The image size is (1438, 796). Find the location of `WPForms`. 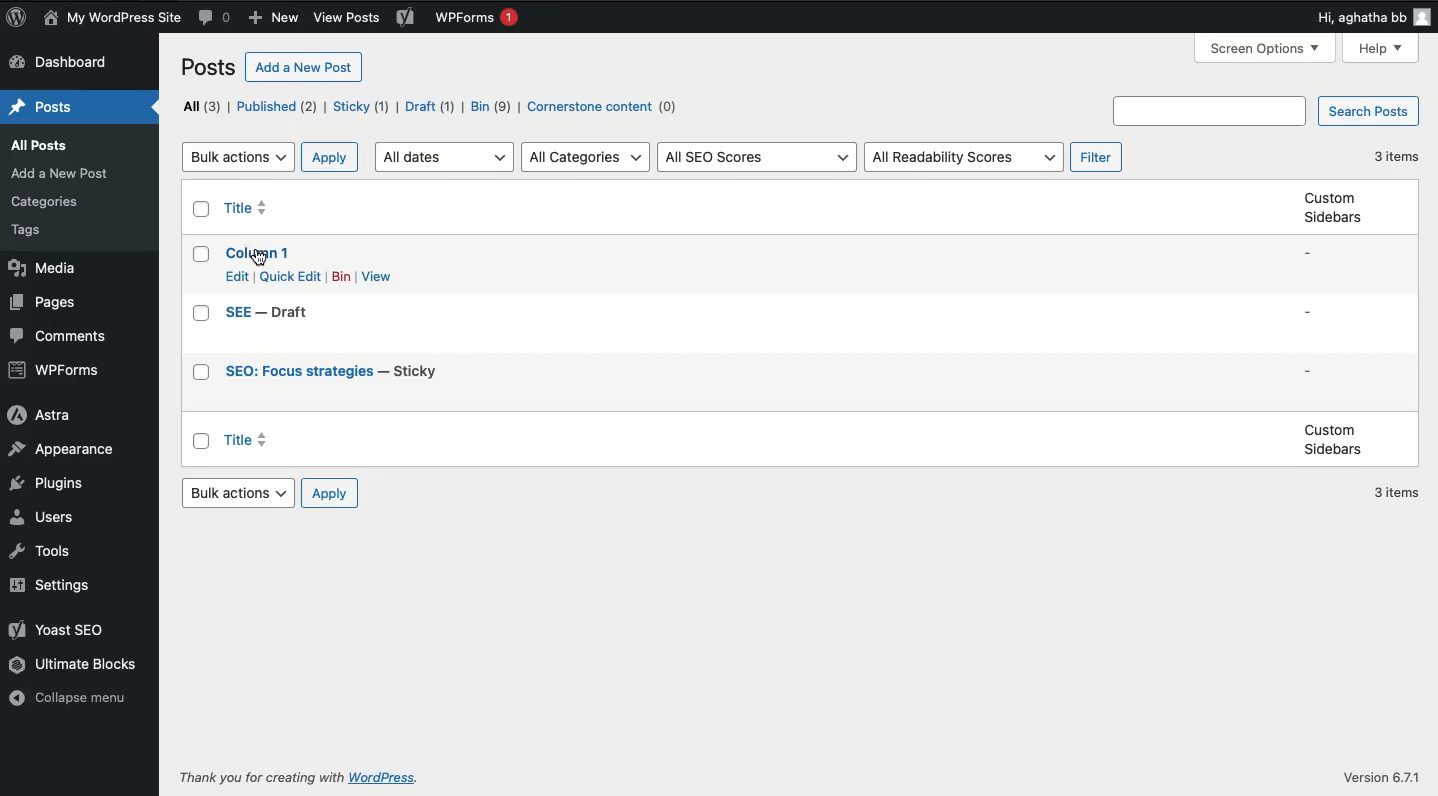

WPForms is located at coordinates (57, 370).